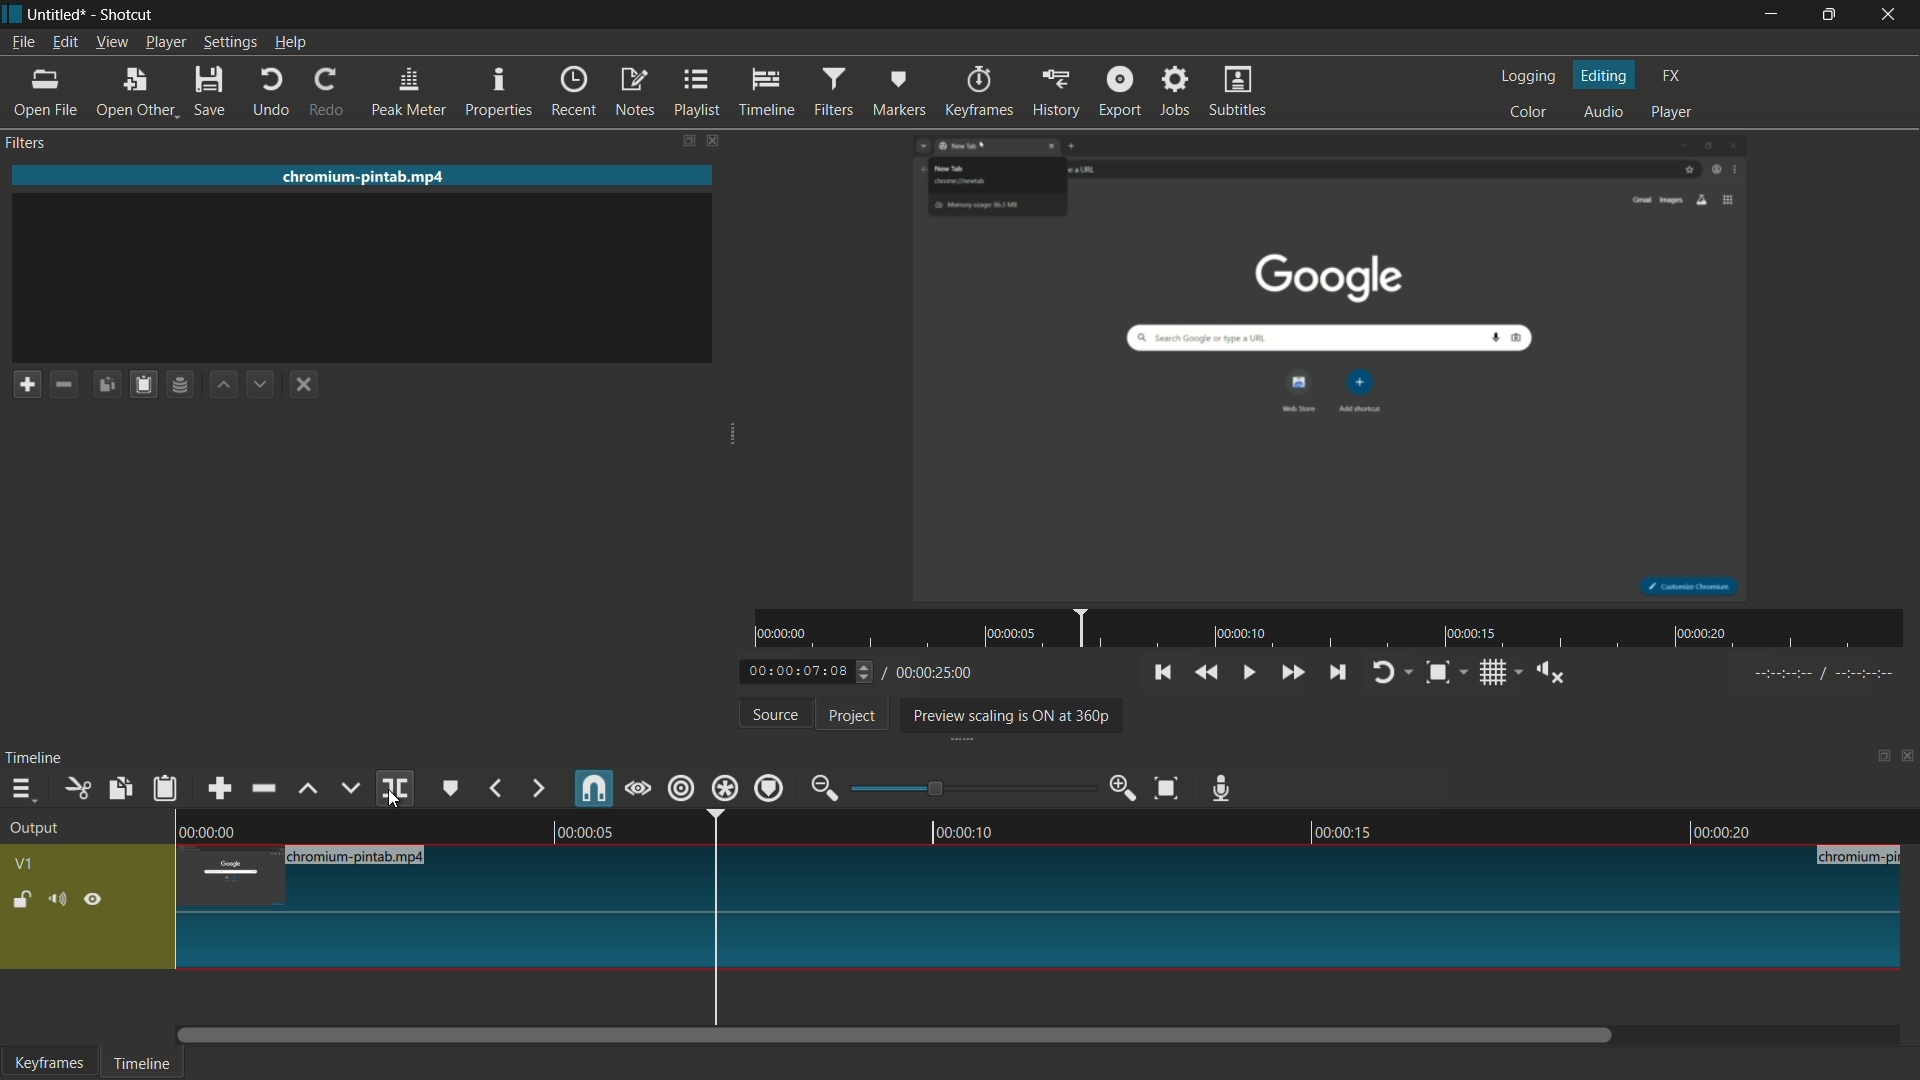  What do you see at coordinates (139, 1065) in the screenshot?
I see `timeline` at bounding box center [139, 1065].